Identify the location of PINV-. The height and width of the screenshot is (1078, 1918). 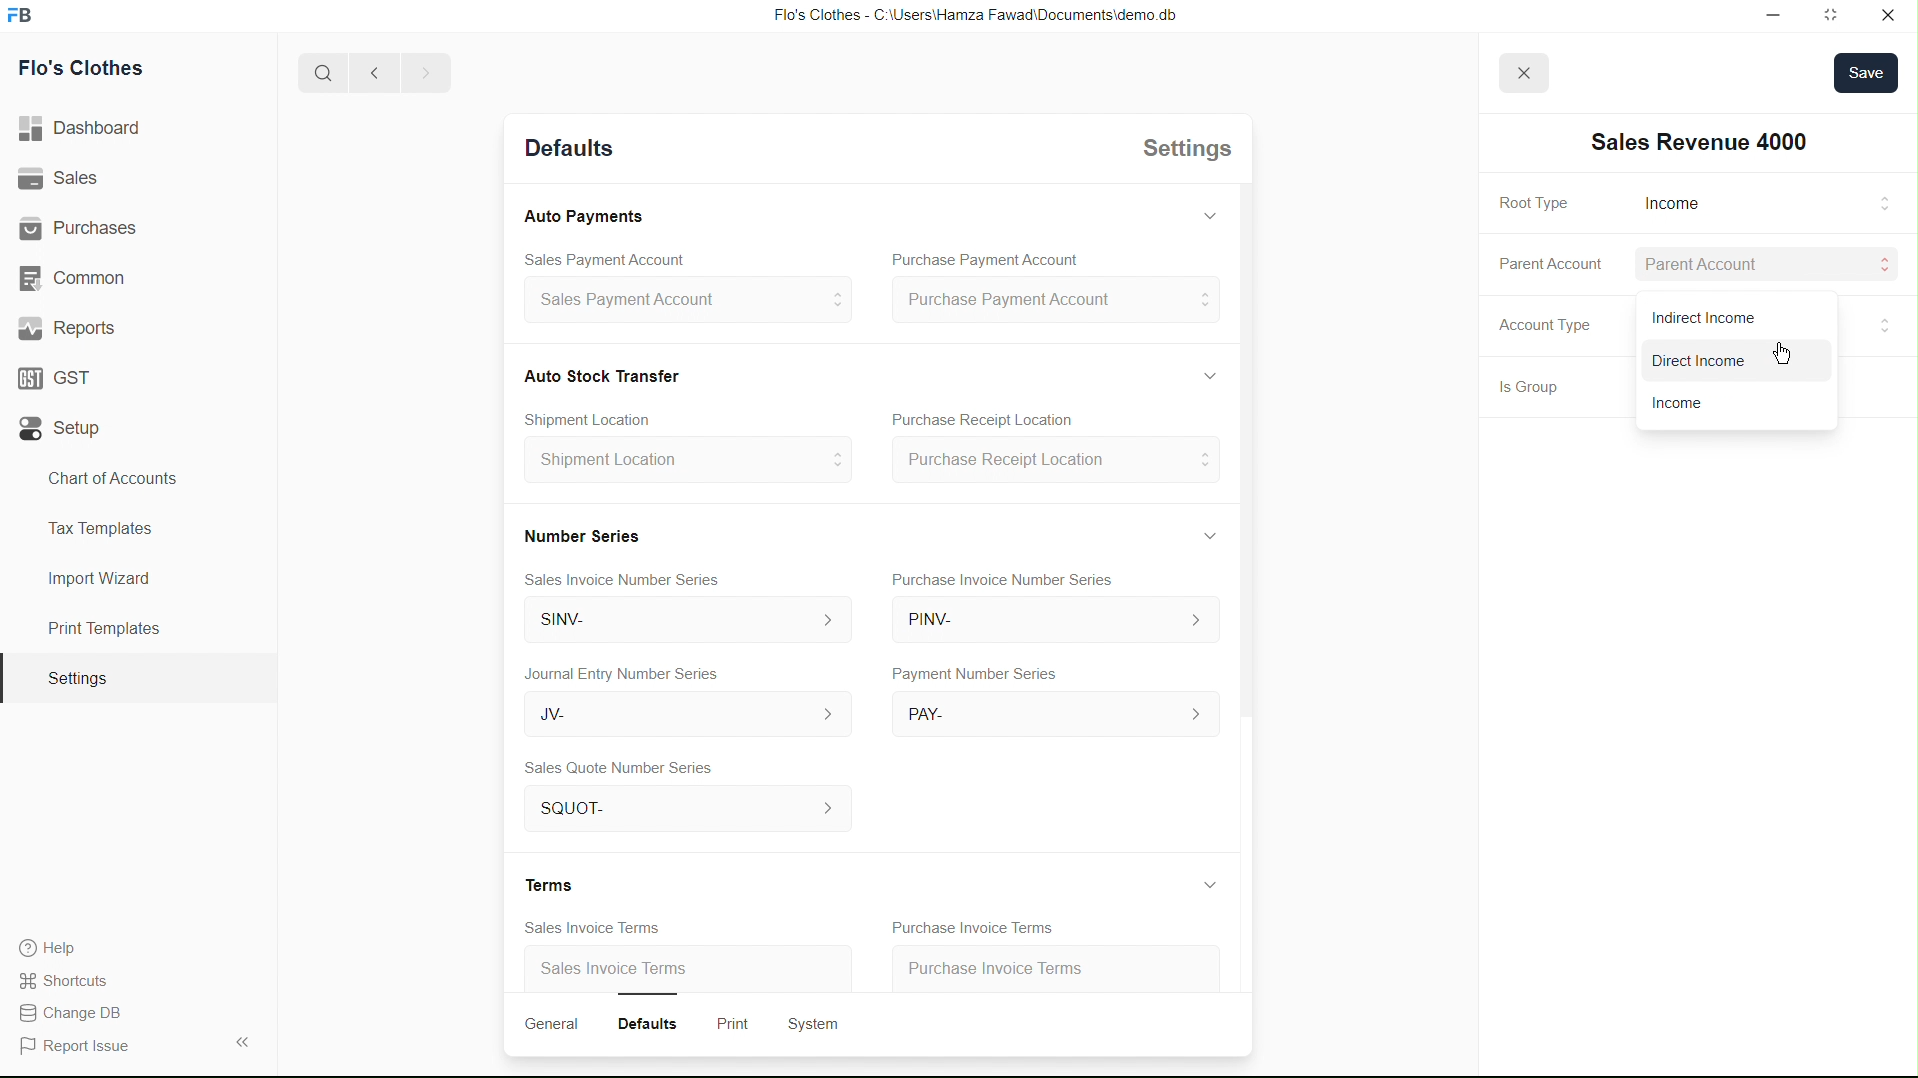
(1052, 624).